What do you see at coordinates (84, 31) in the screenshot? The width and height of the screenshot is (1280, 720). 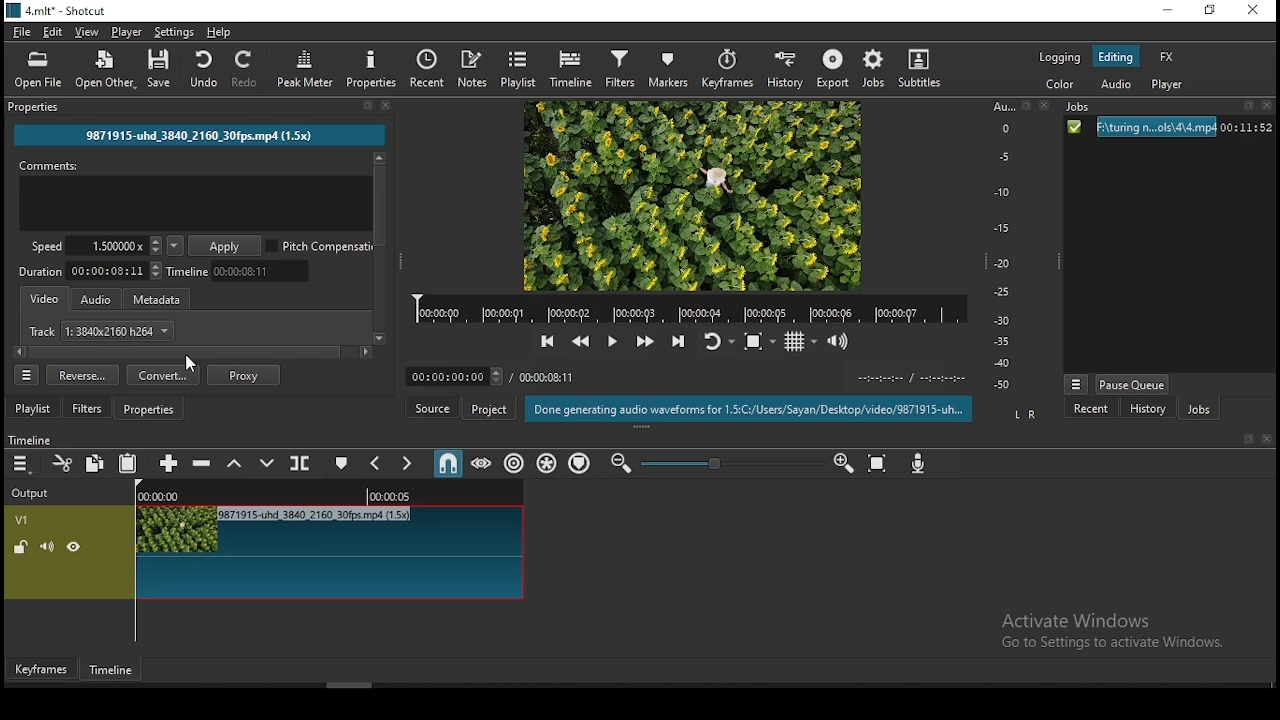 I see `view` at bounding box center [84, 31].